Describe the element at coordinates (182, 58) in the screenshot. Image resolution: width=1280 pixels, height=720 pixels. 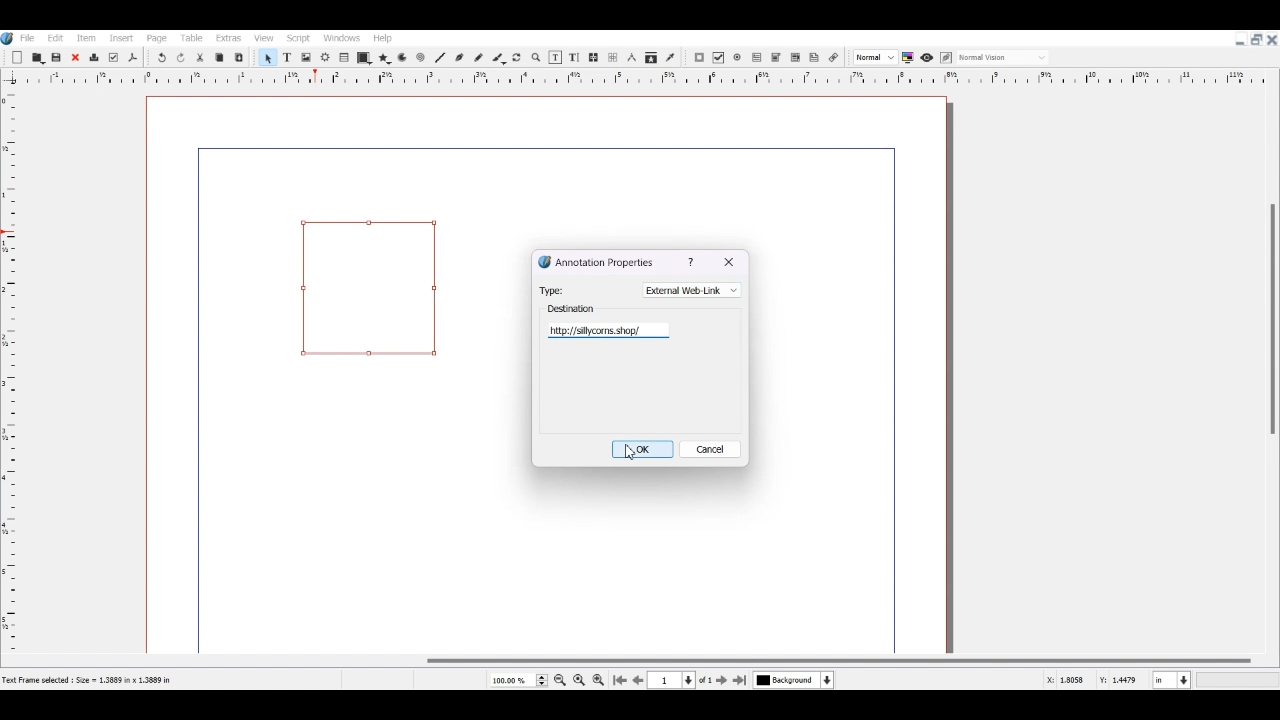
I see `Redo` at that location.